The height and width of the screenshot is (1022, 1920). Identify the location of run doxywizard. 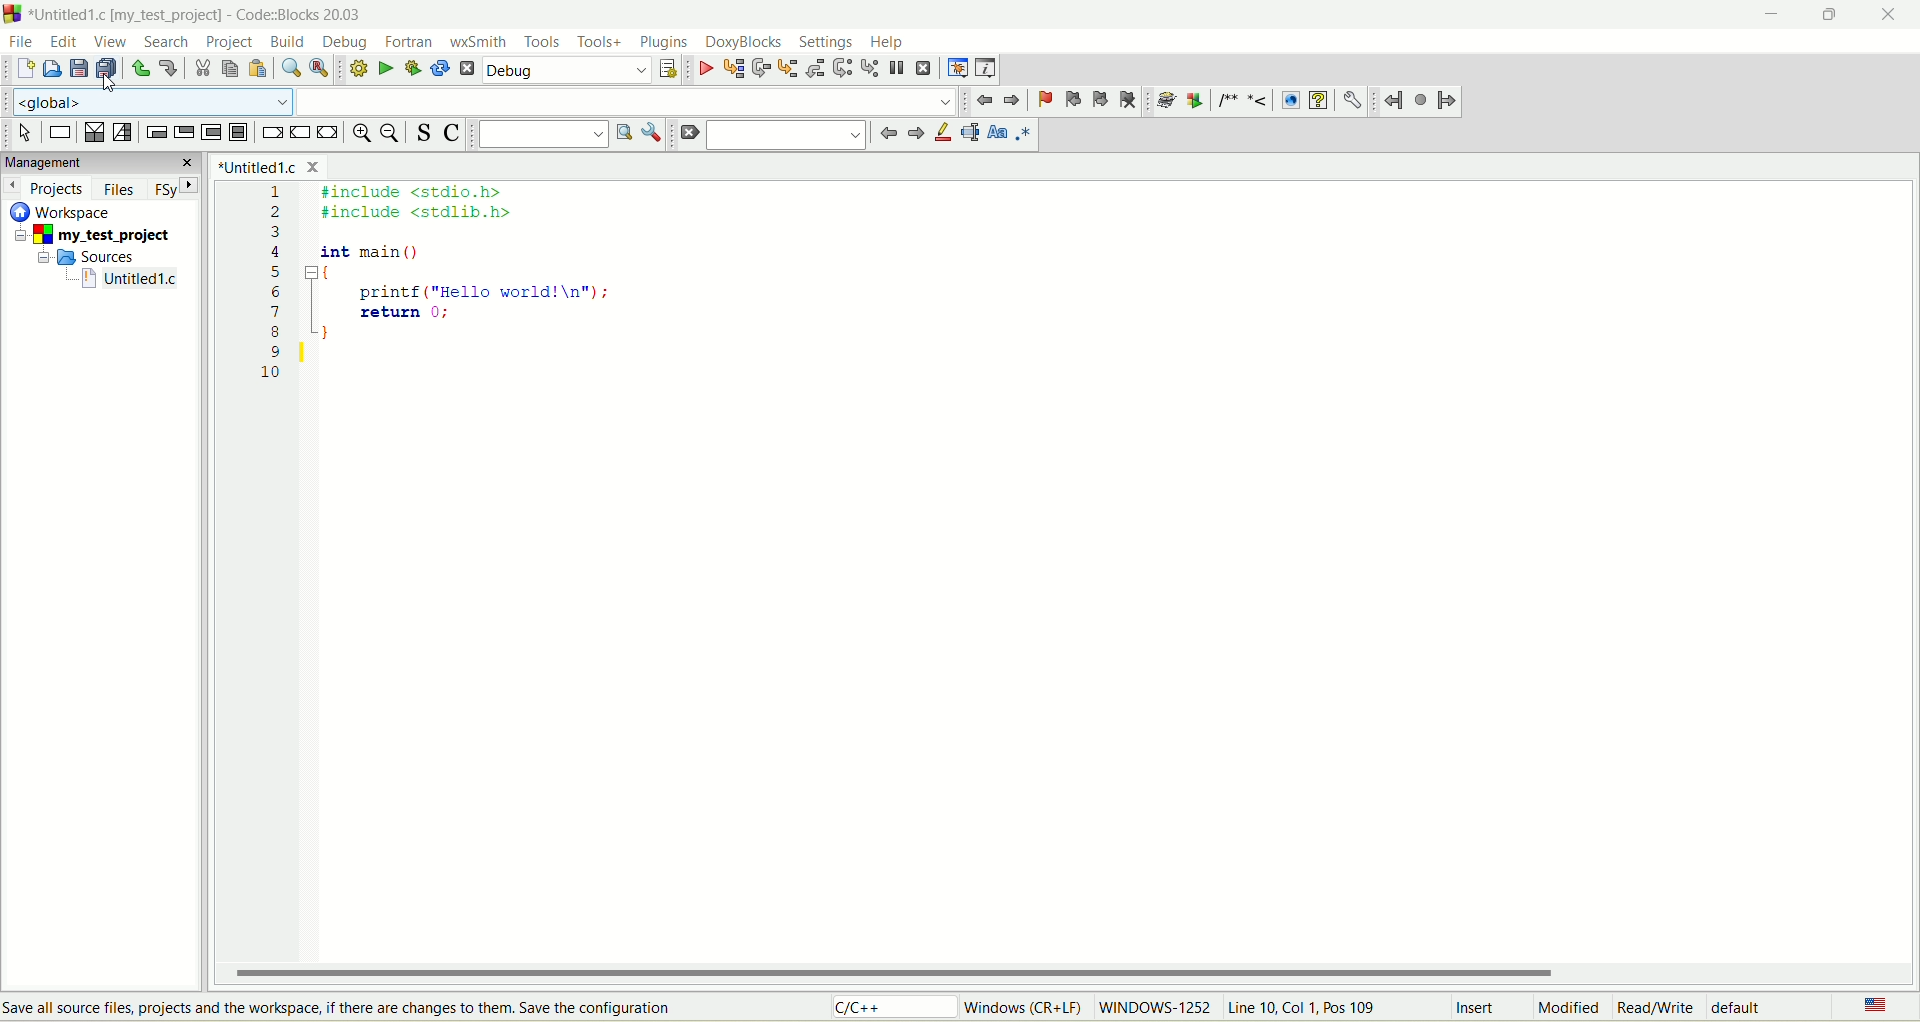
(1168, 99).